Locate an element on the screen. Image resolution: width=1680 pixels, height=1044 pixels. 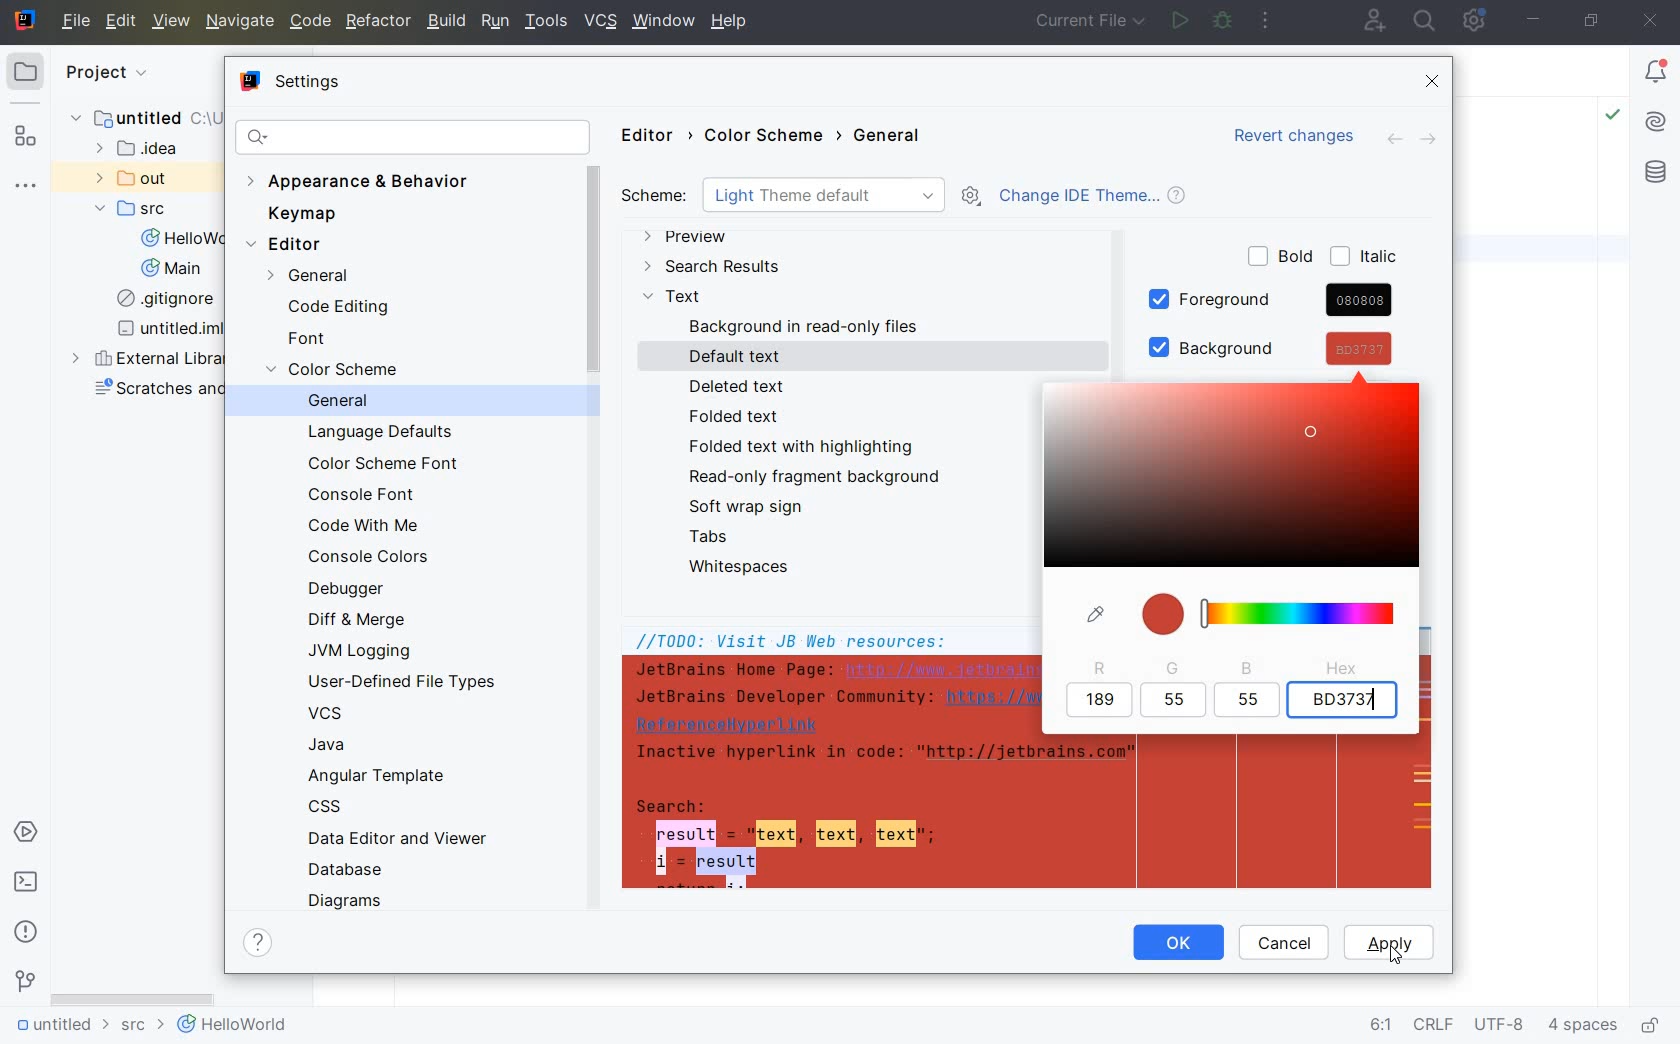
BACKGROUND is located at coordinates (1243, 349).